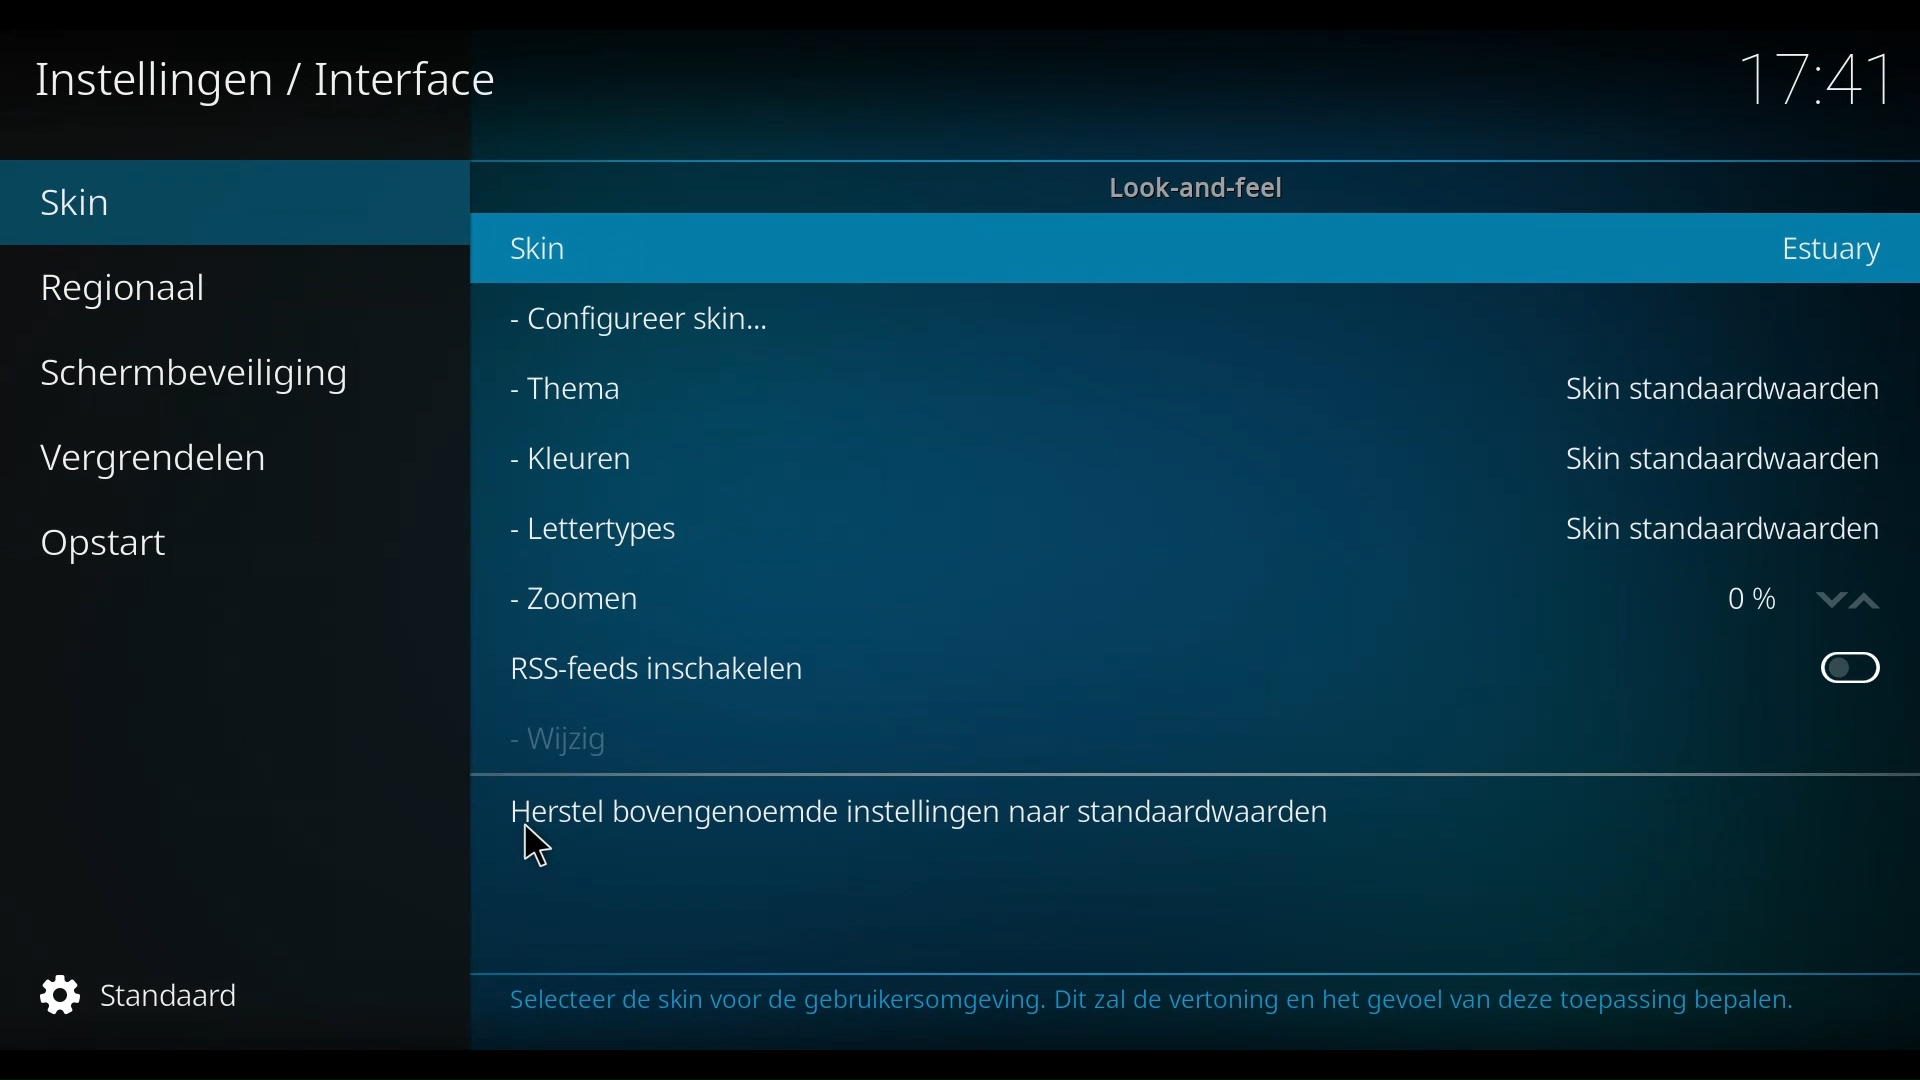 The width and height of the screenshot is (1920, 1080). I want to click on Skin, so click(91, 200).